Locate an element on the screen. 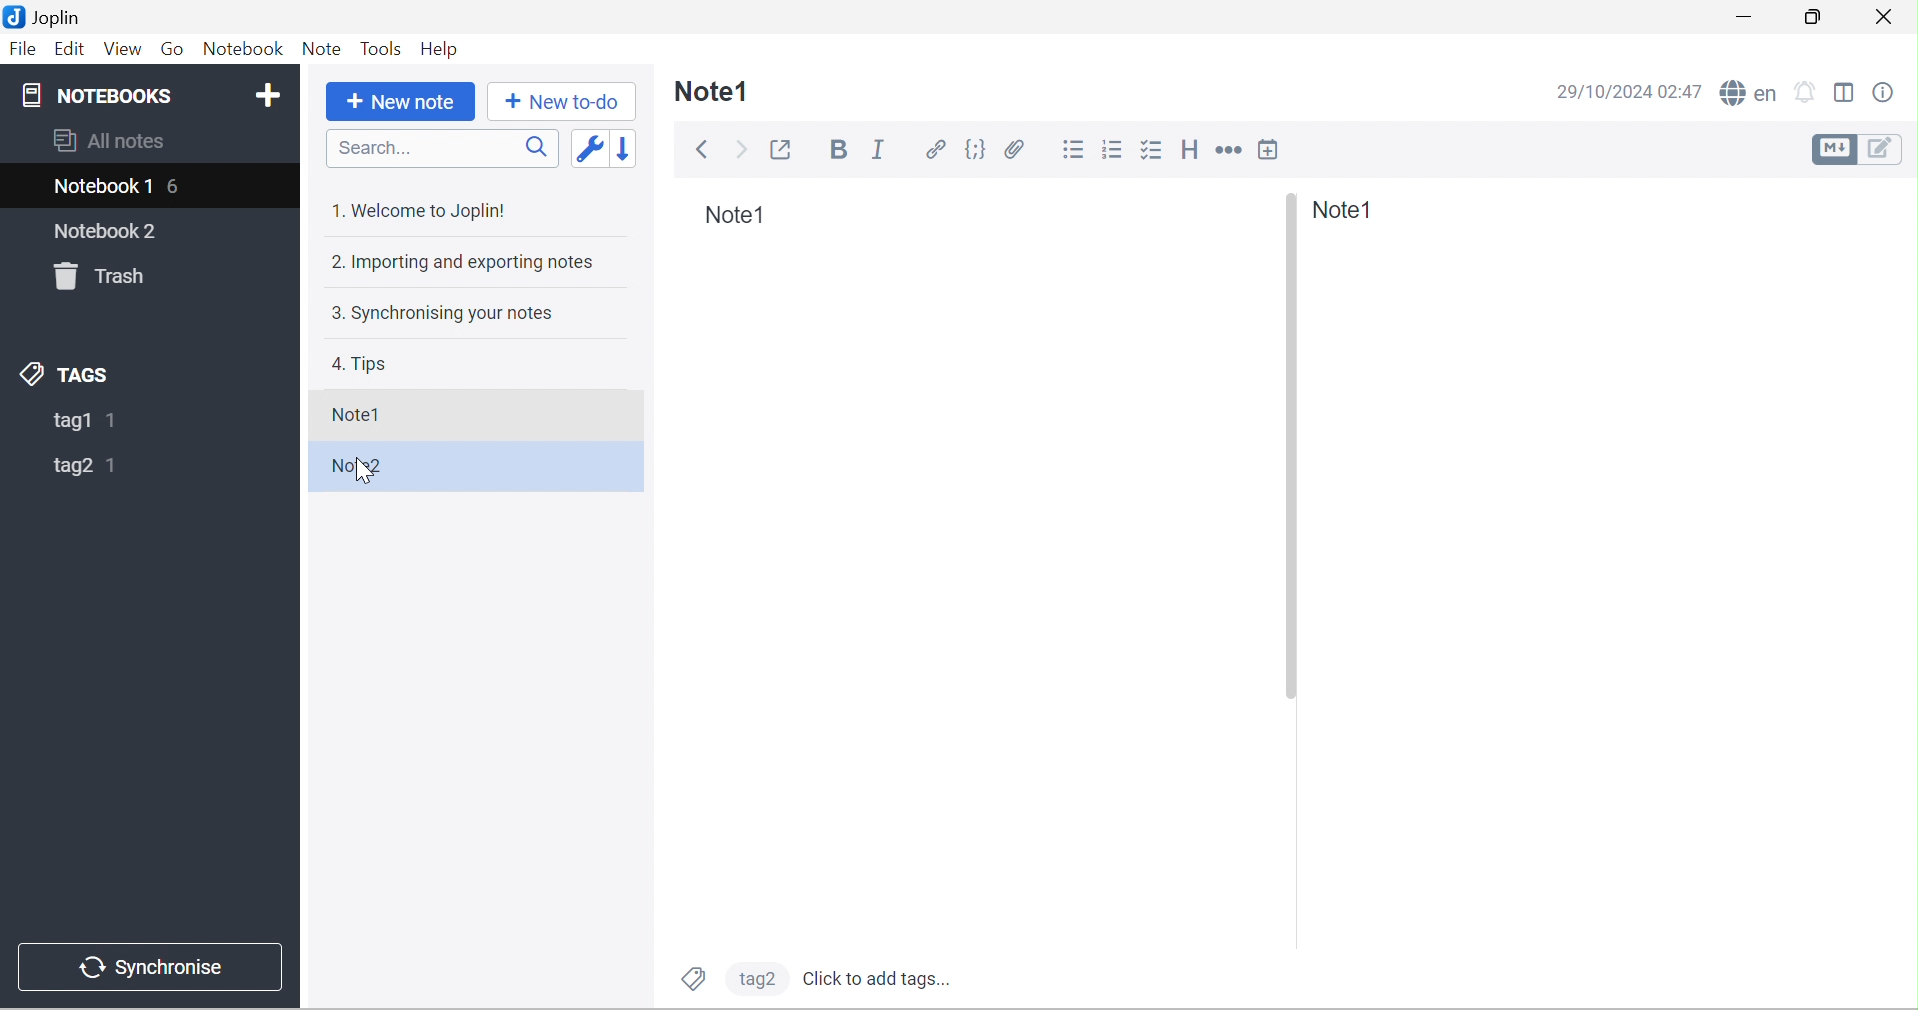  All notes is located at coordinates (111, 139).